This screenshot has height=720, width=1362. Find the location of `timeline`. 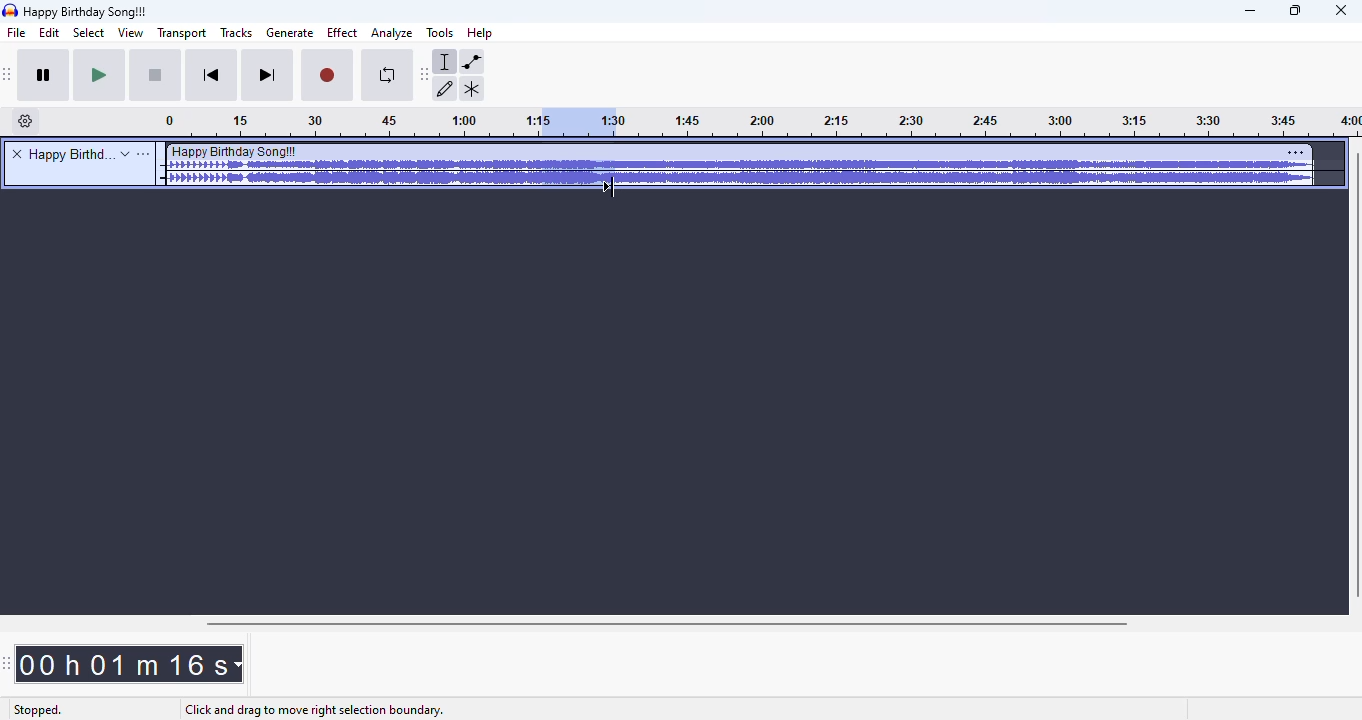

timeline is located at coordinates (989, 124).